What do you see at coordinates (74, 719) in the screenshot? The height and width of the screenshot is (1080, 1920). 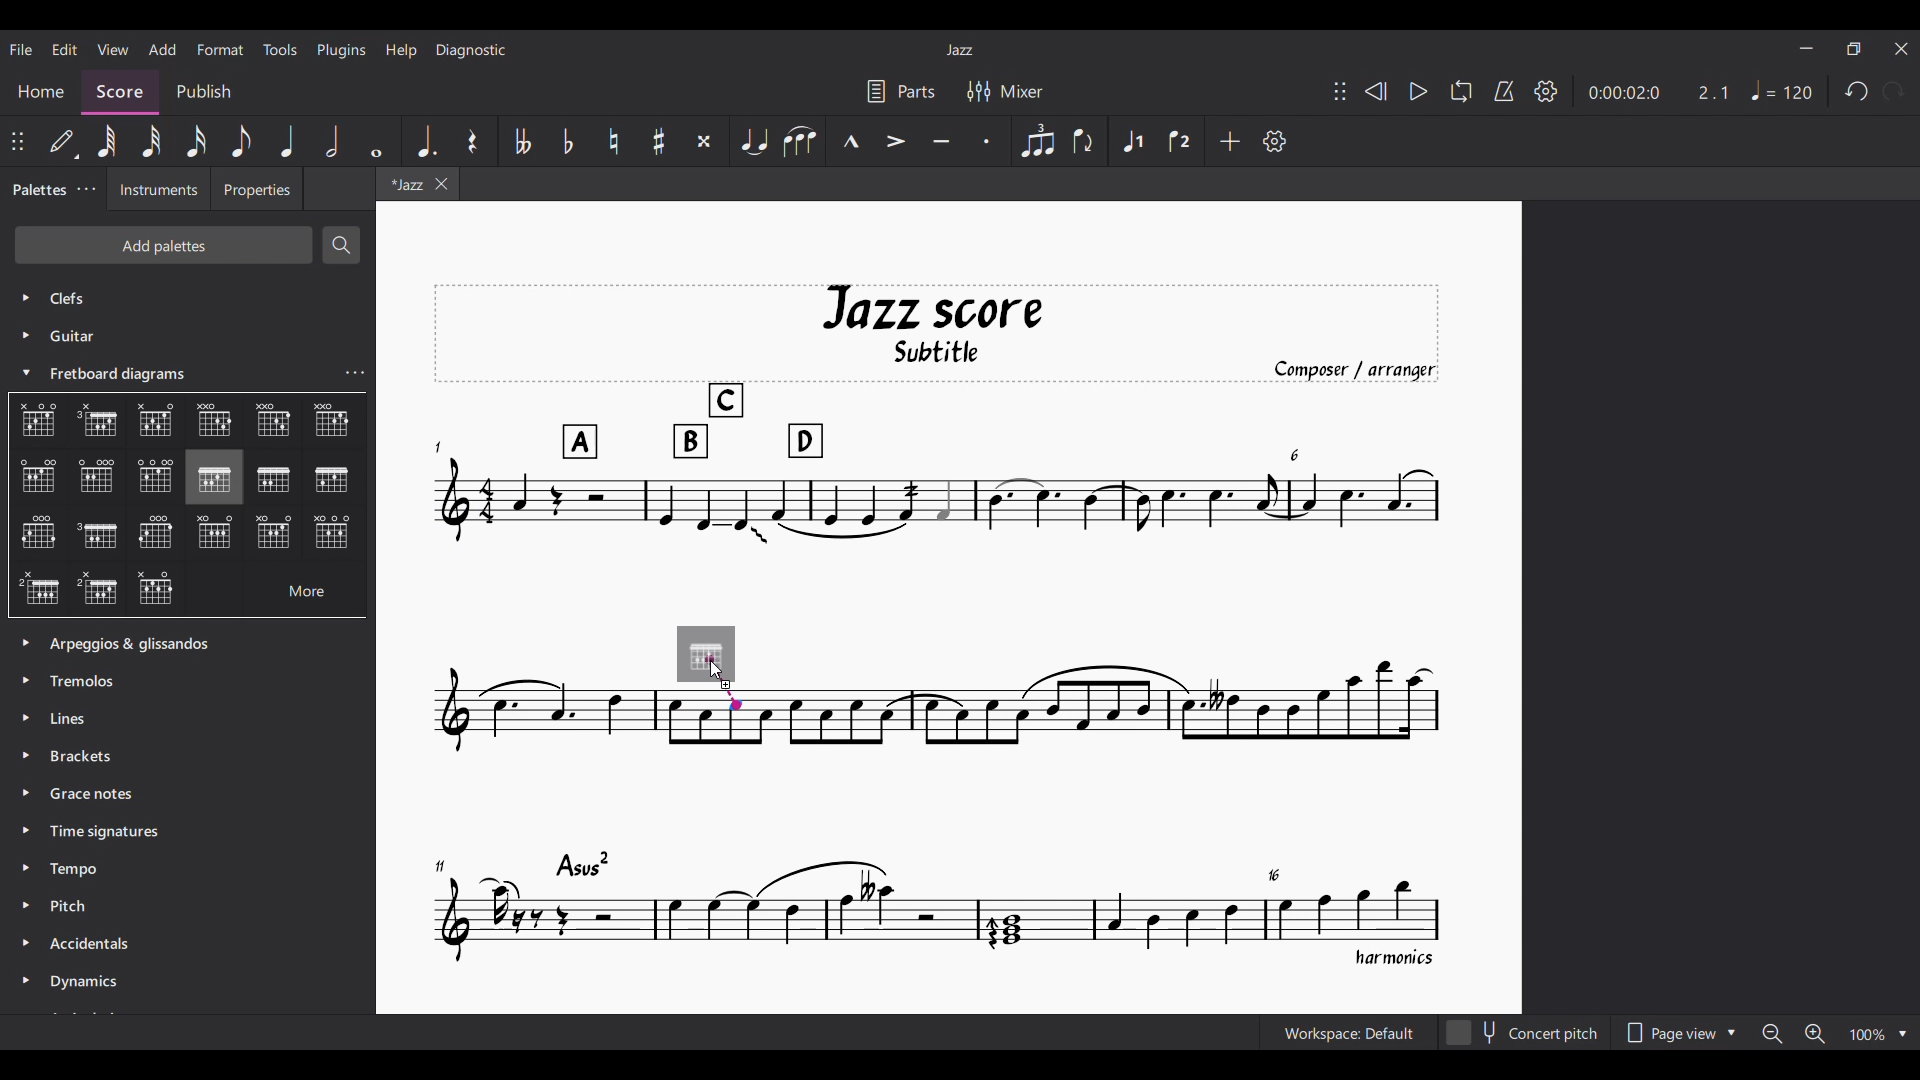 I see `lines` at bounding box center [74, 719].